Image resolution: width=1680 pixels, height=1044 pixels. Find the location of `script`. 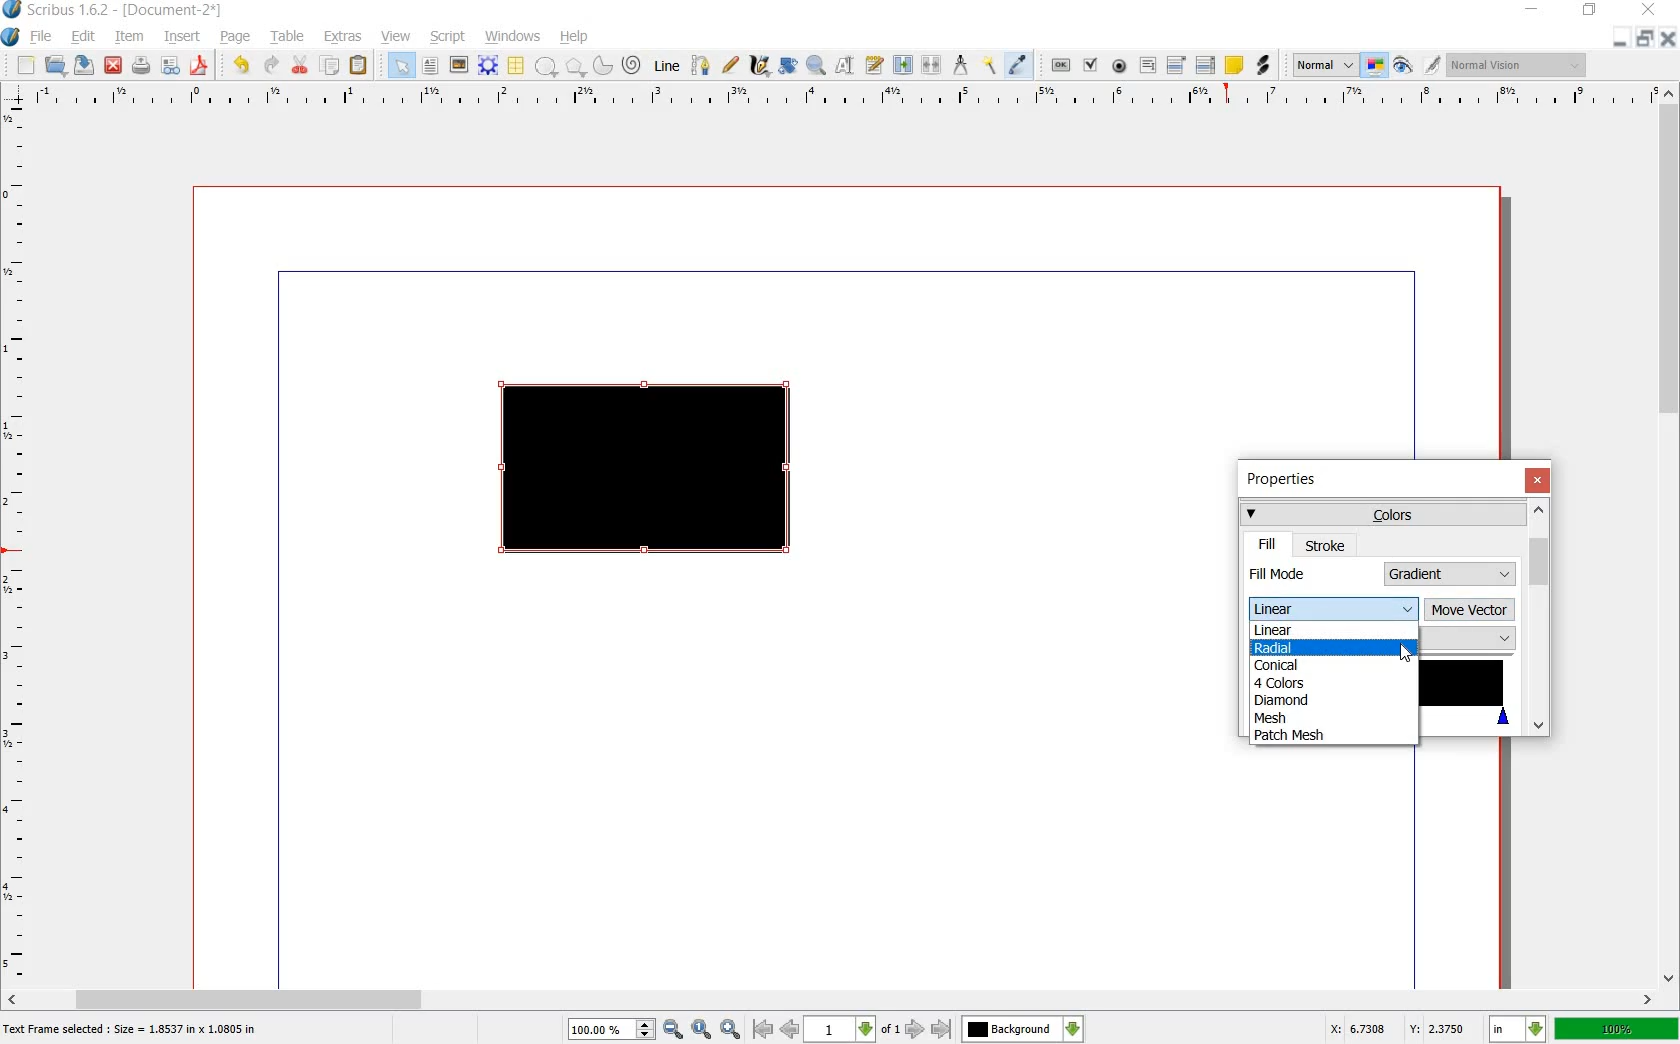

script is located at coordinates (449, 37).